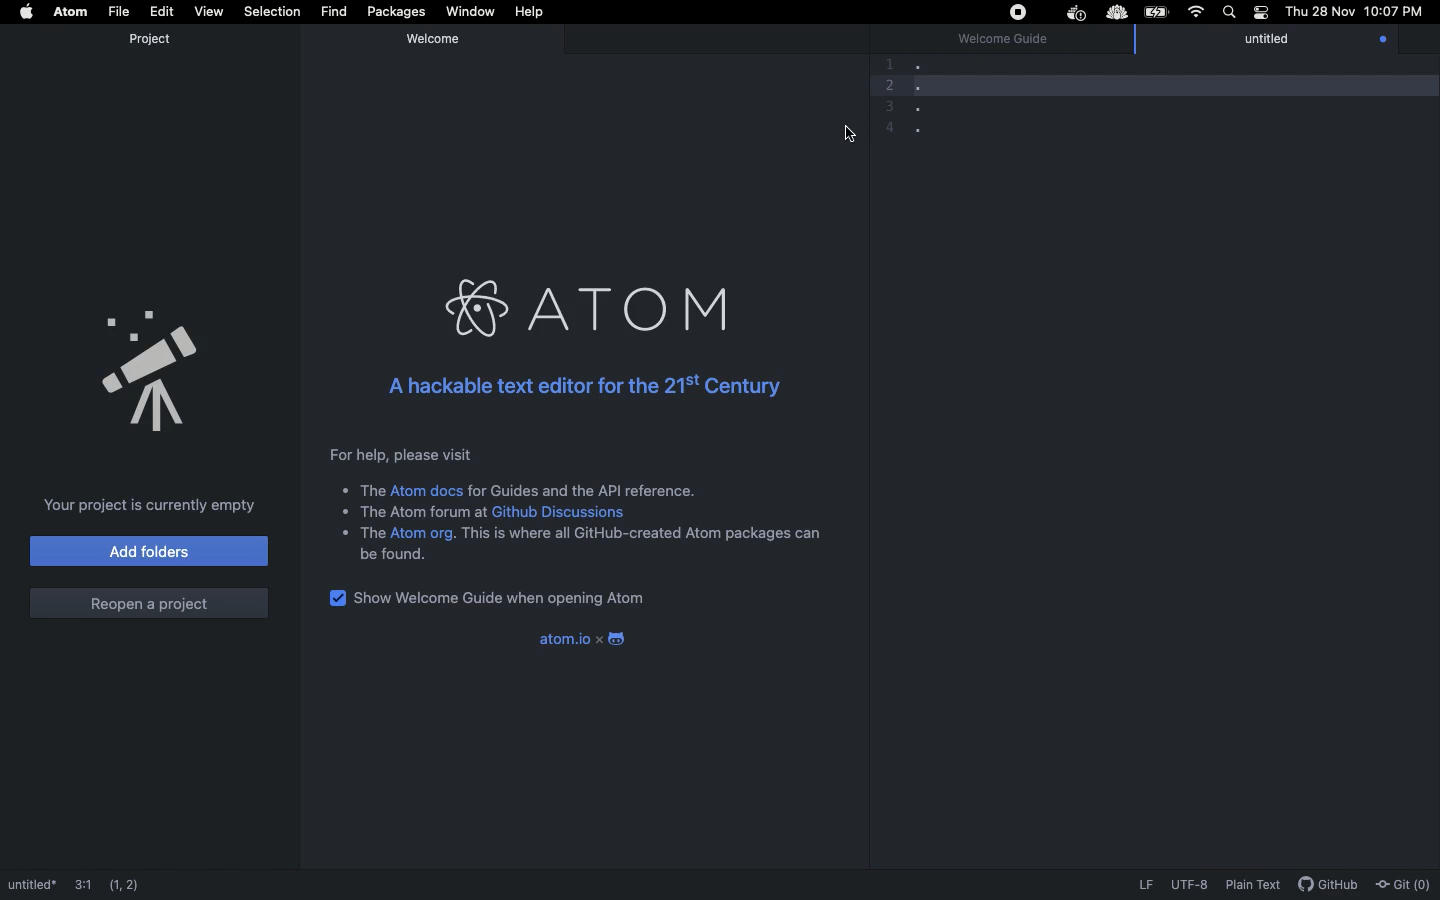 Image resolution: width=1440 pixels, height=900 pixels. I want to click on Docker, so click(1073, 14).